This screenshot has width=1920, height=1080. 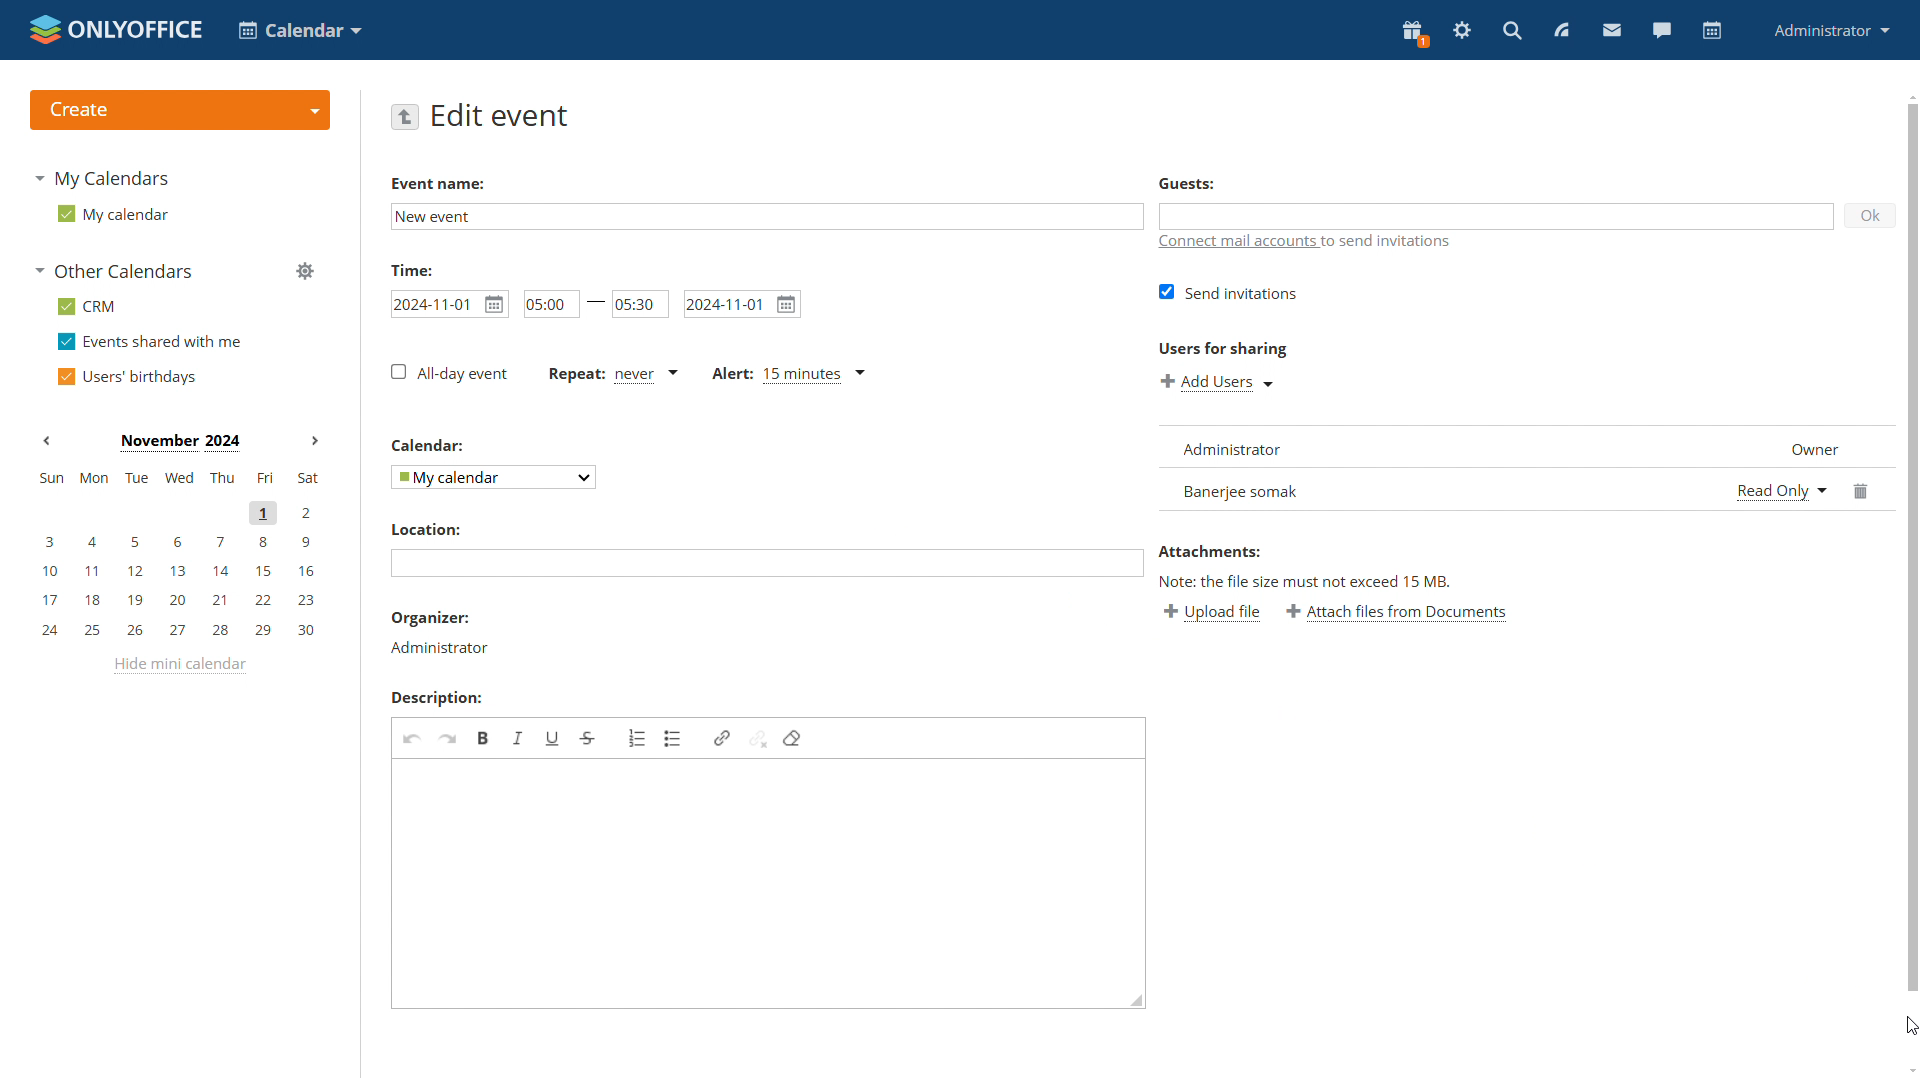 I want to click on cursor, so click(x=1908, y=1024).